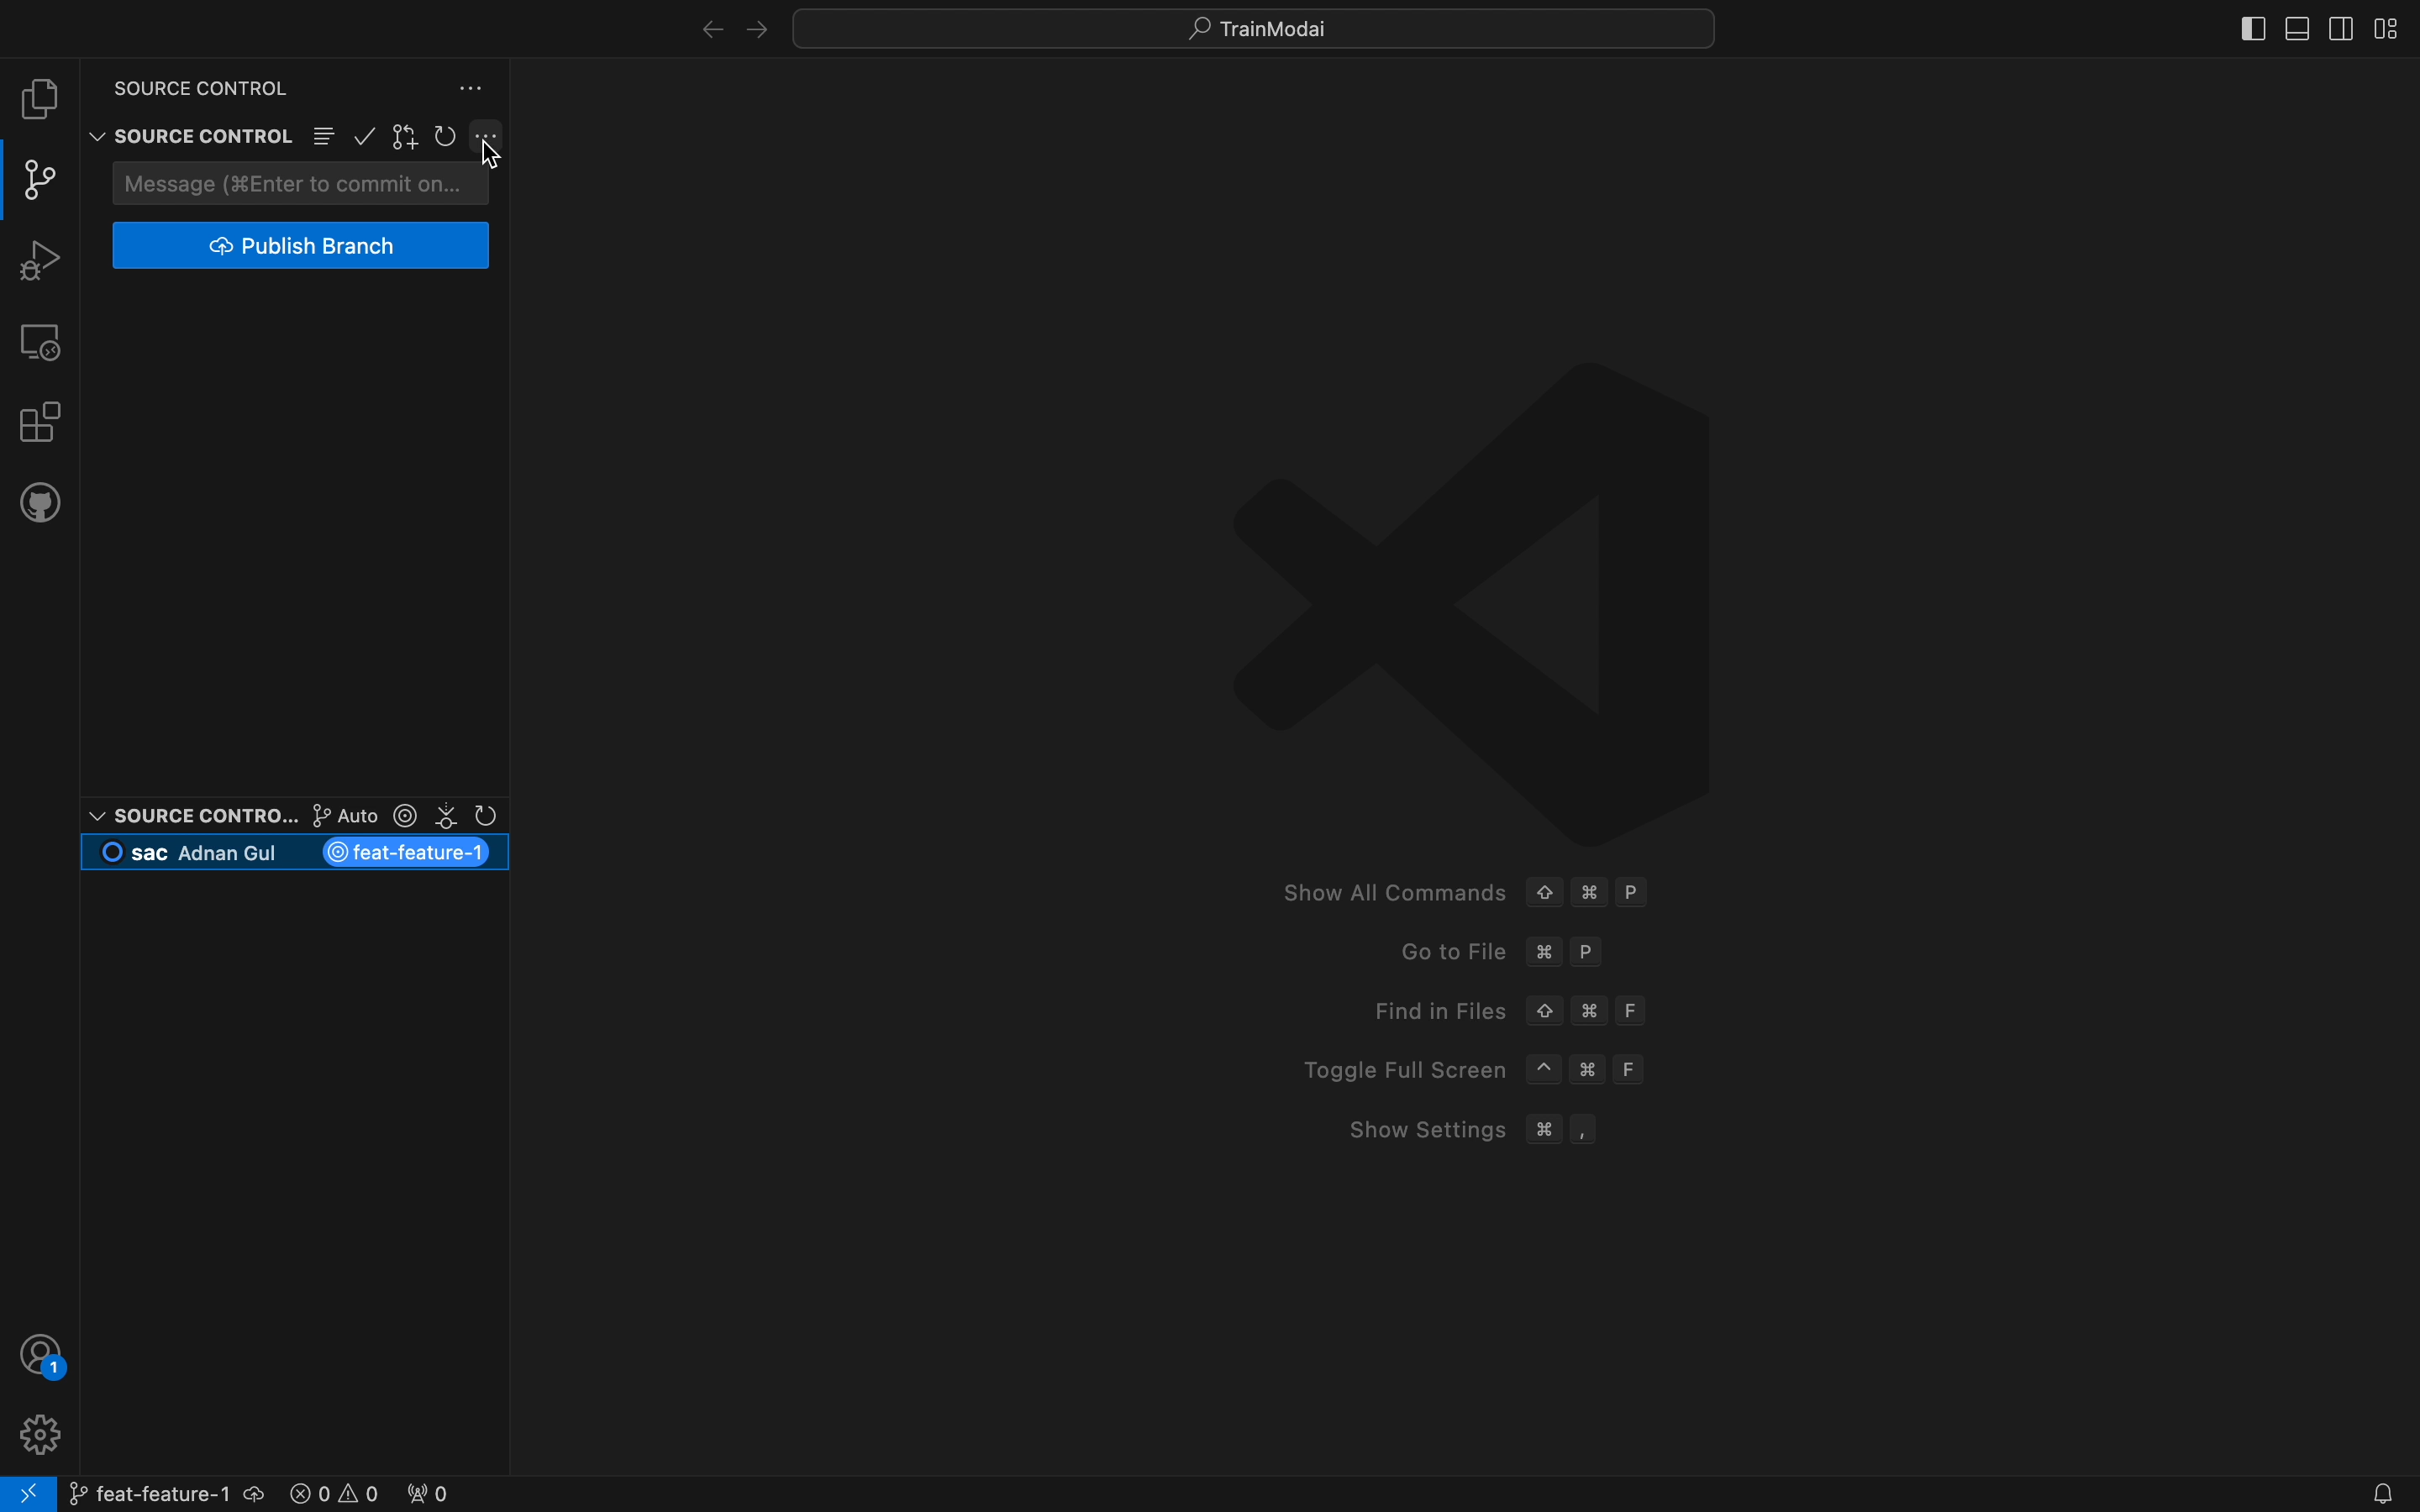 Image resolution: width=2420 pixels, height=1512 pixels. What do you see at coordinates (474, 88) in the screenshot?
I see `version control settings` at bounding box center [474, 88].